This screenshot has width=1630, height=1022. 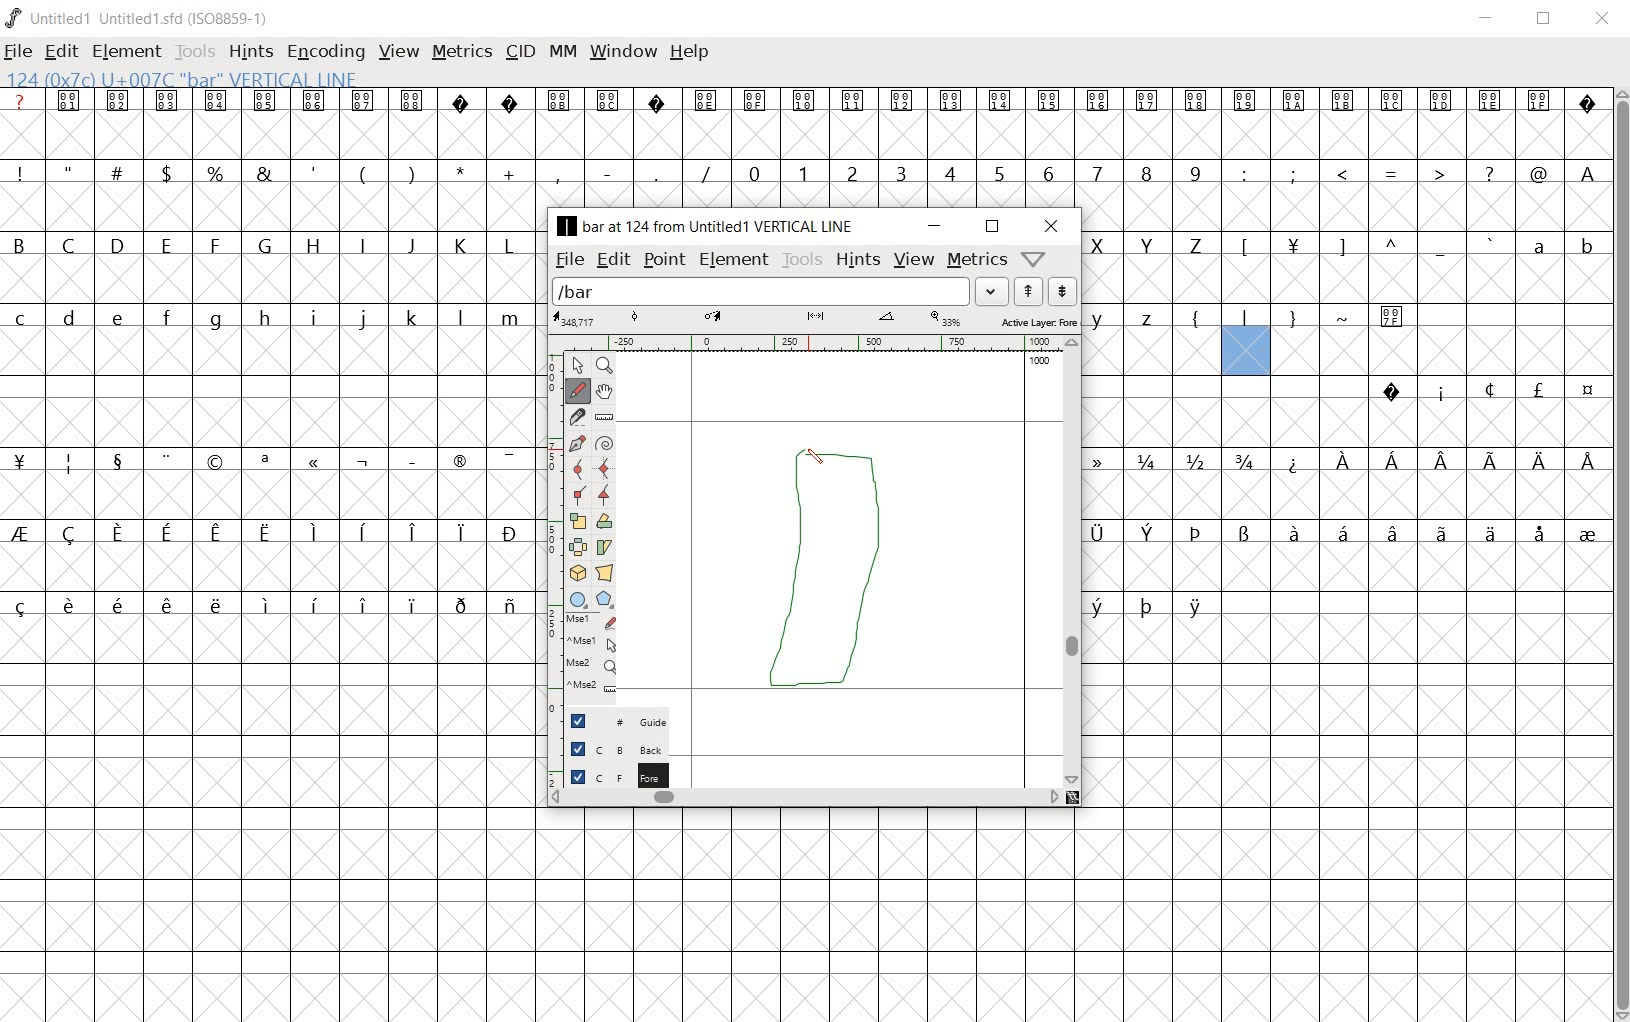 I want to click on tools, so click(x=195, y=50).